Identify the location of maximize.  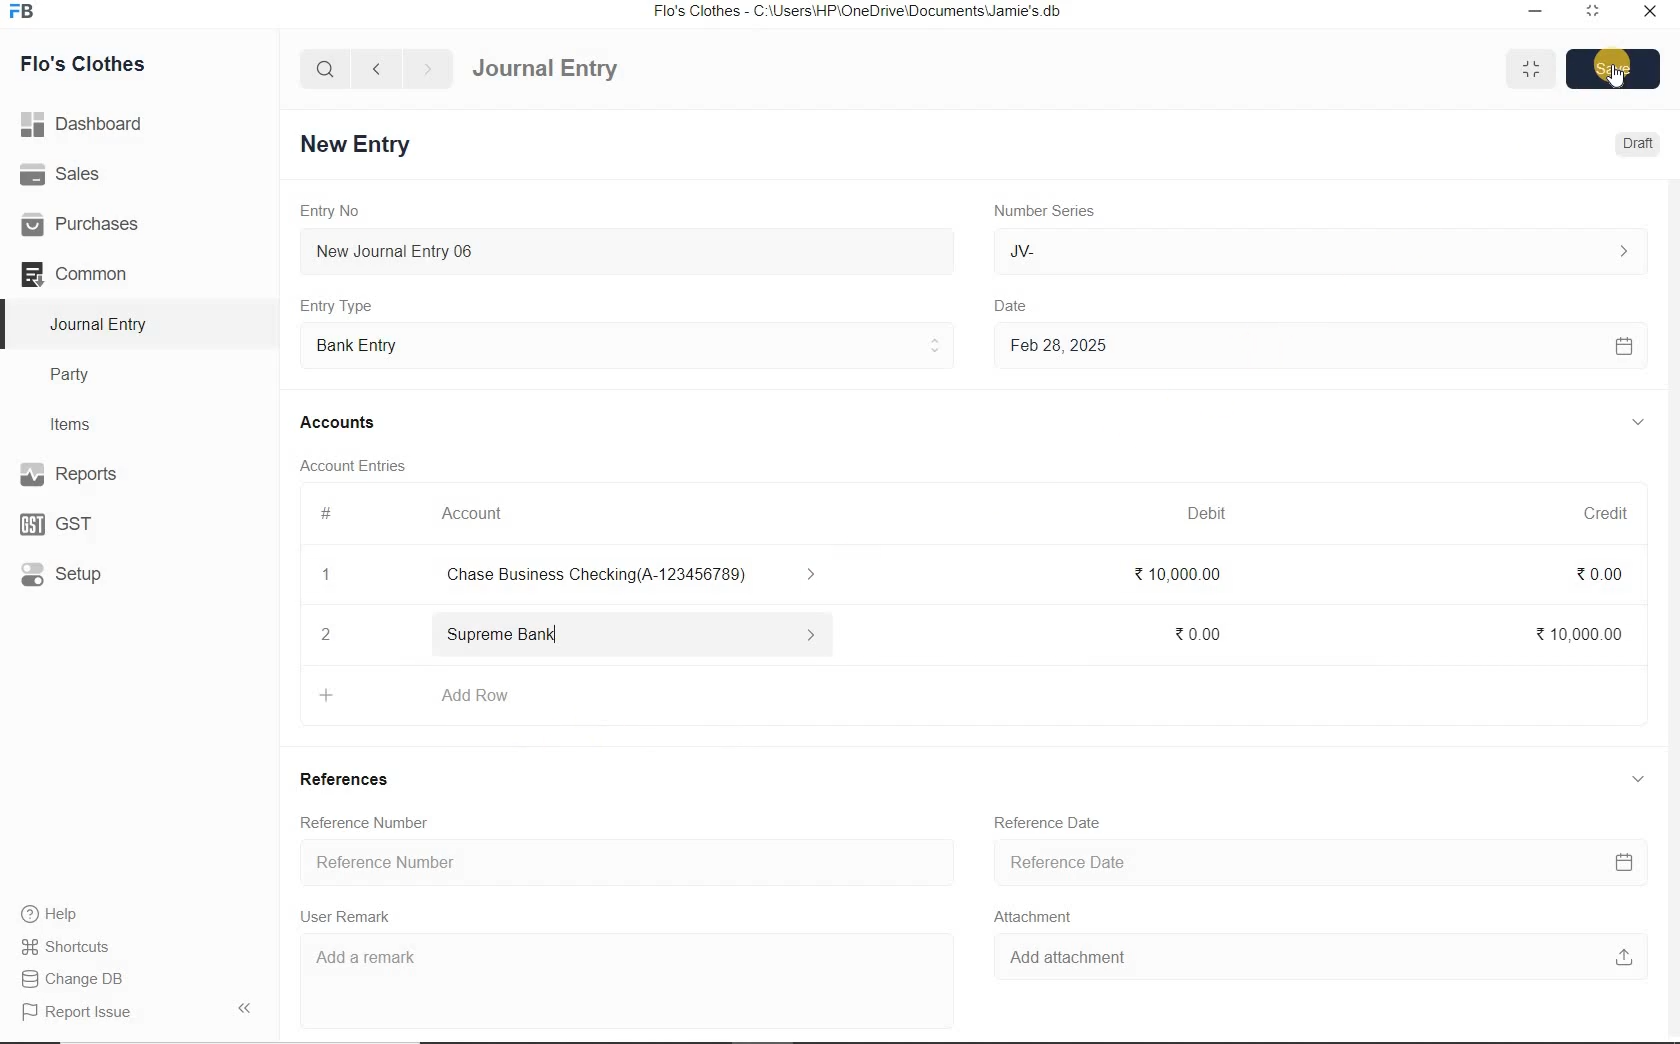
(1593, 10).